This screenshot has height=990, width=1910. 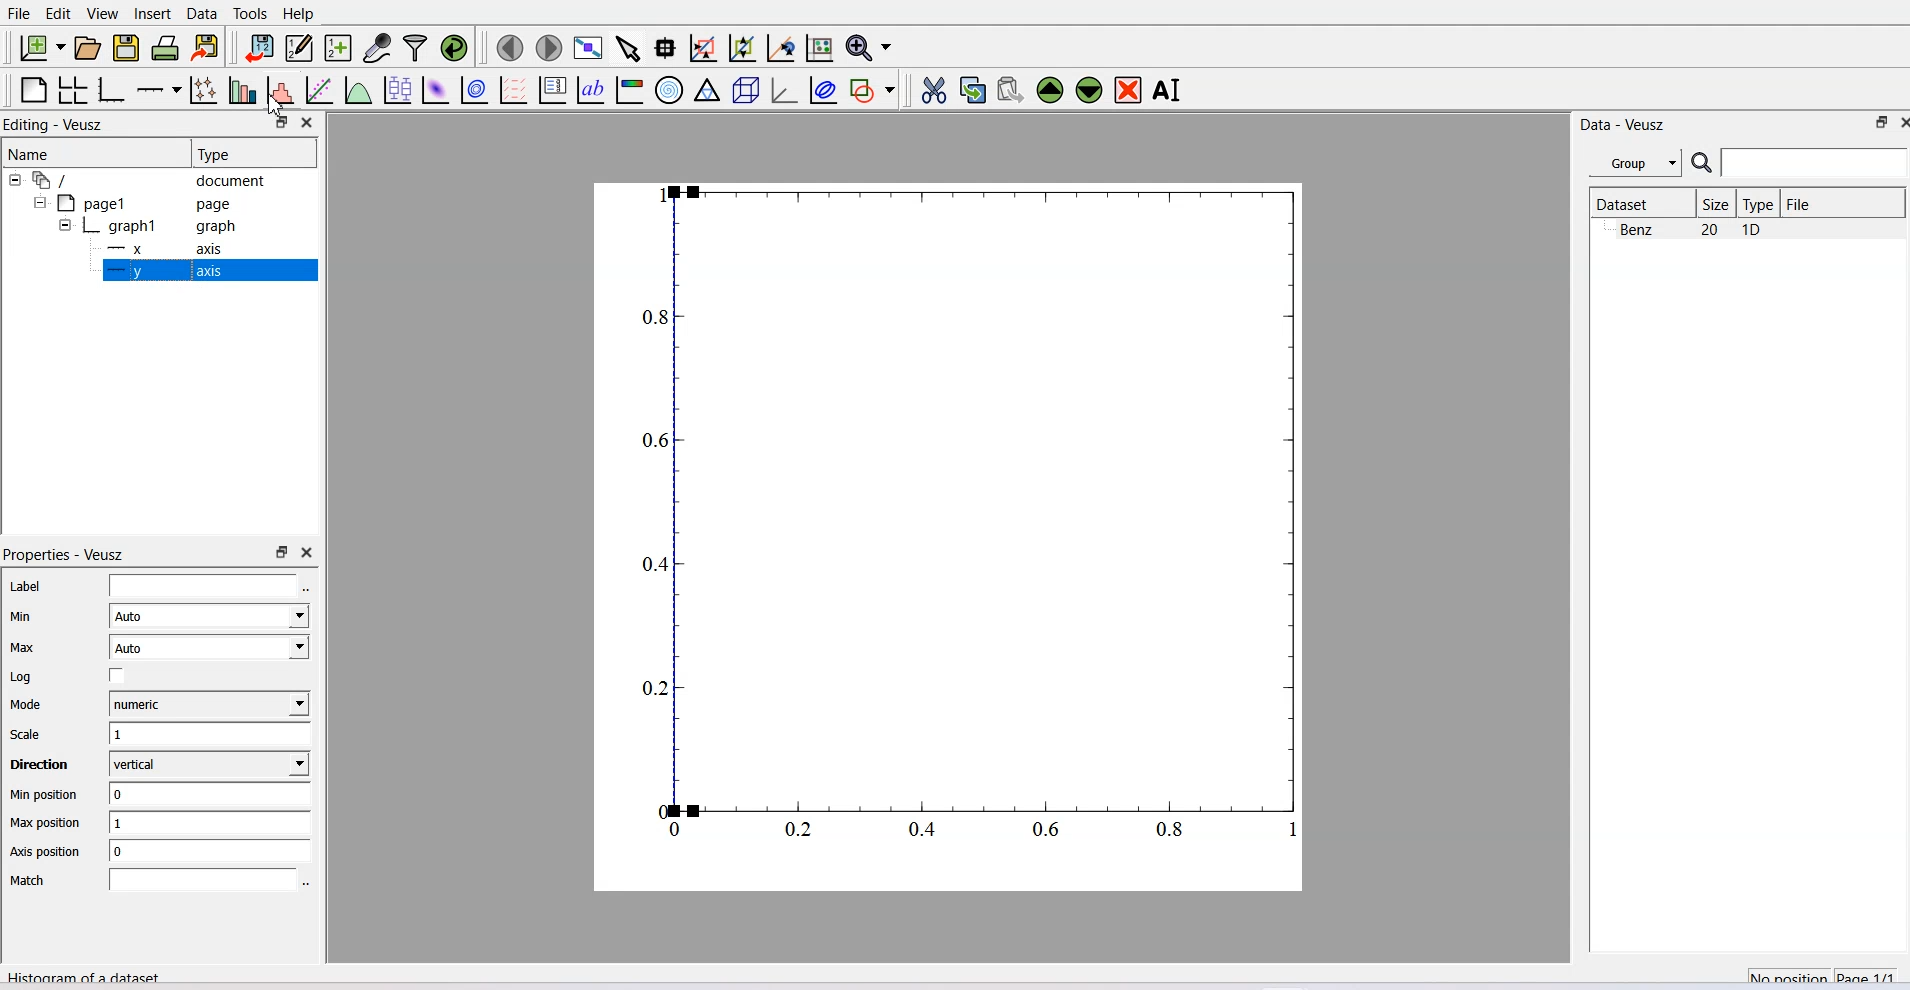 What do you see at coordinates (61, 225) in the screenshot?
I see `Collapse` at bounding box center [61, 225].